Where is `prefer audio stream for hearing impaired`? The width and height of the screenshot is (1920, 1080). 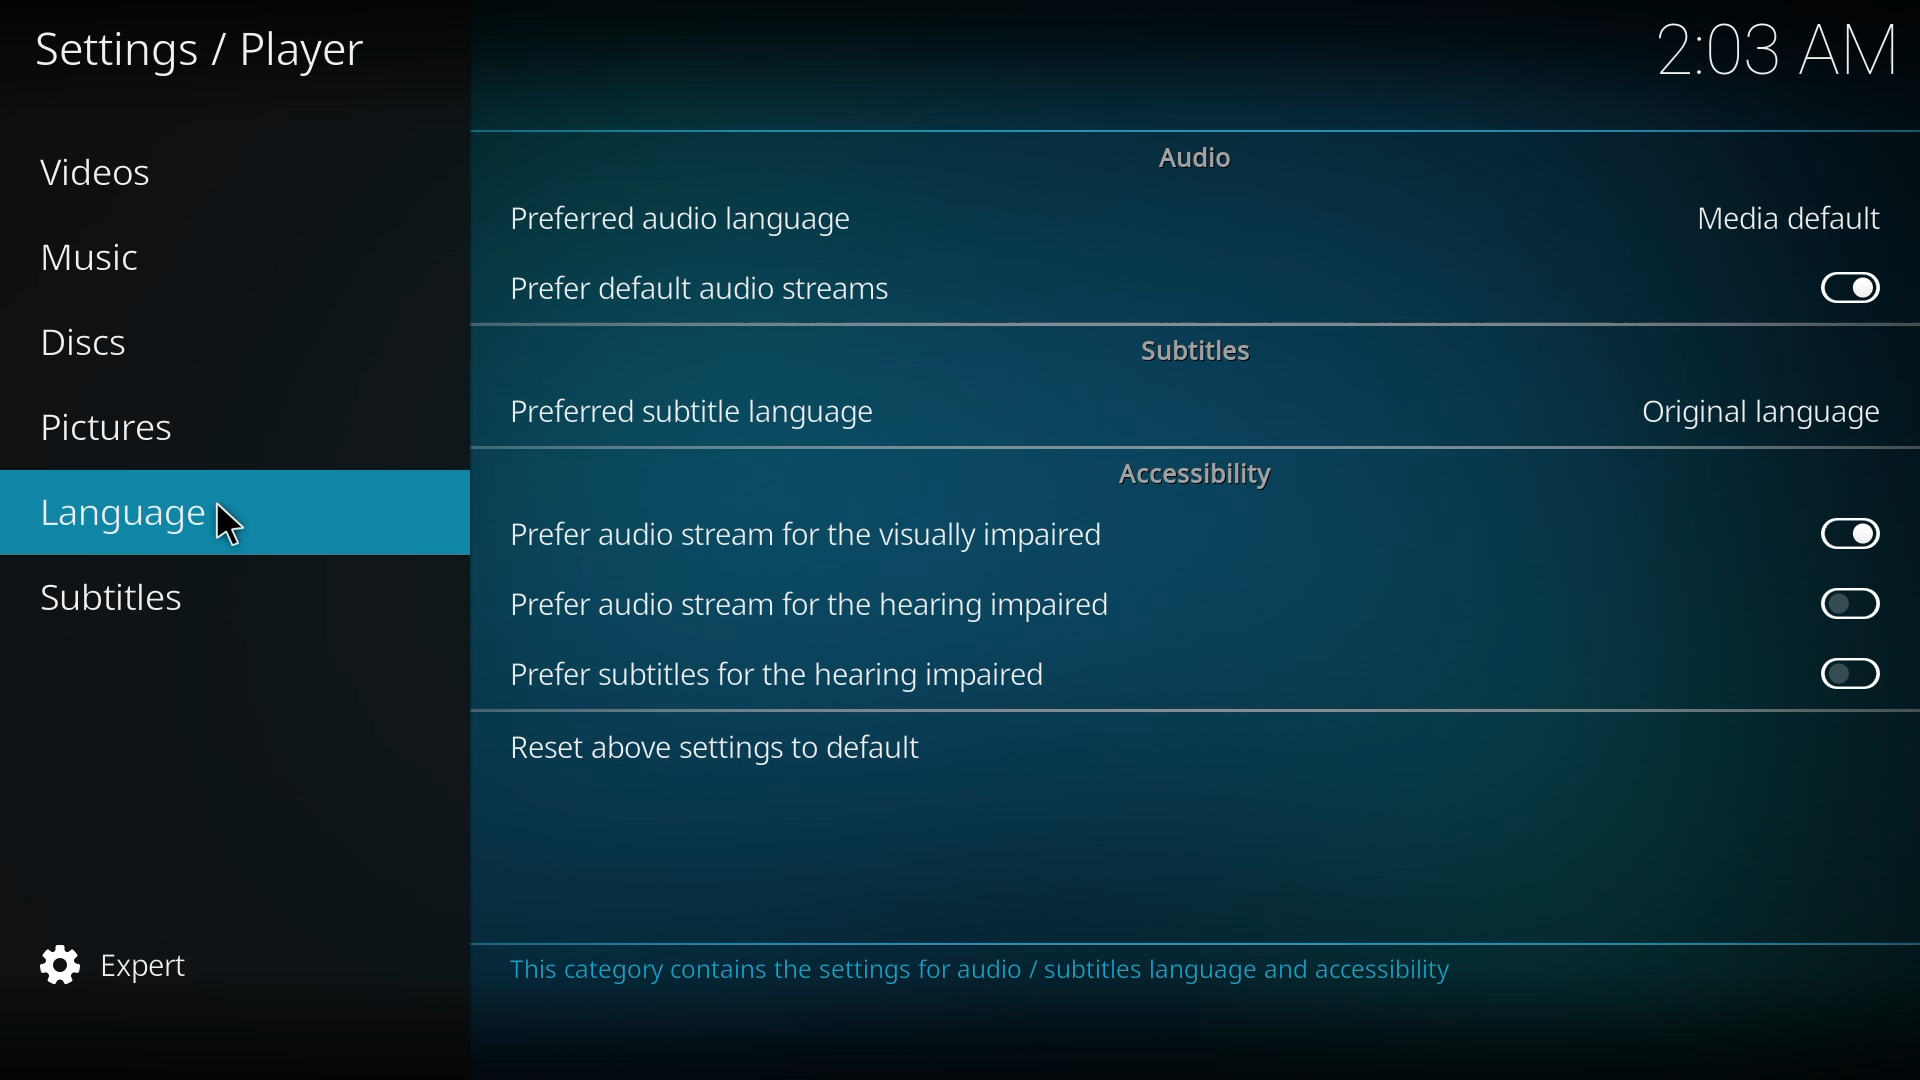
prefer audio stream for hearing impaired is located at coordinates (807, 606).